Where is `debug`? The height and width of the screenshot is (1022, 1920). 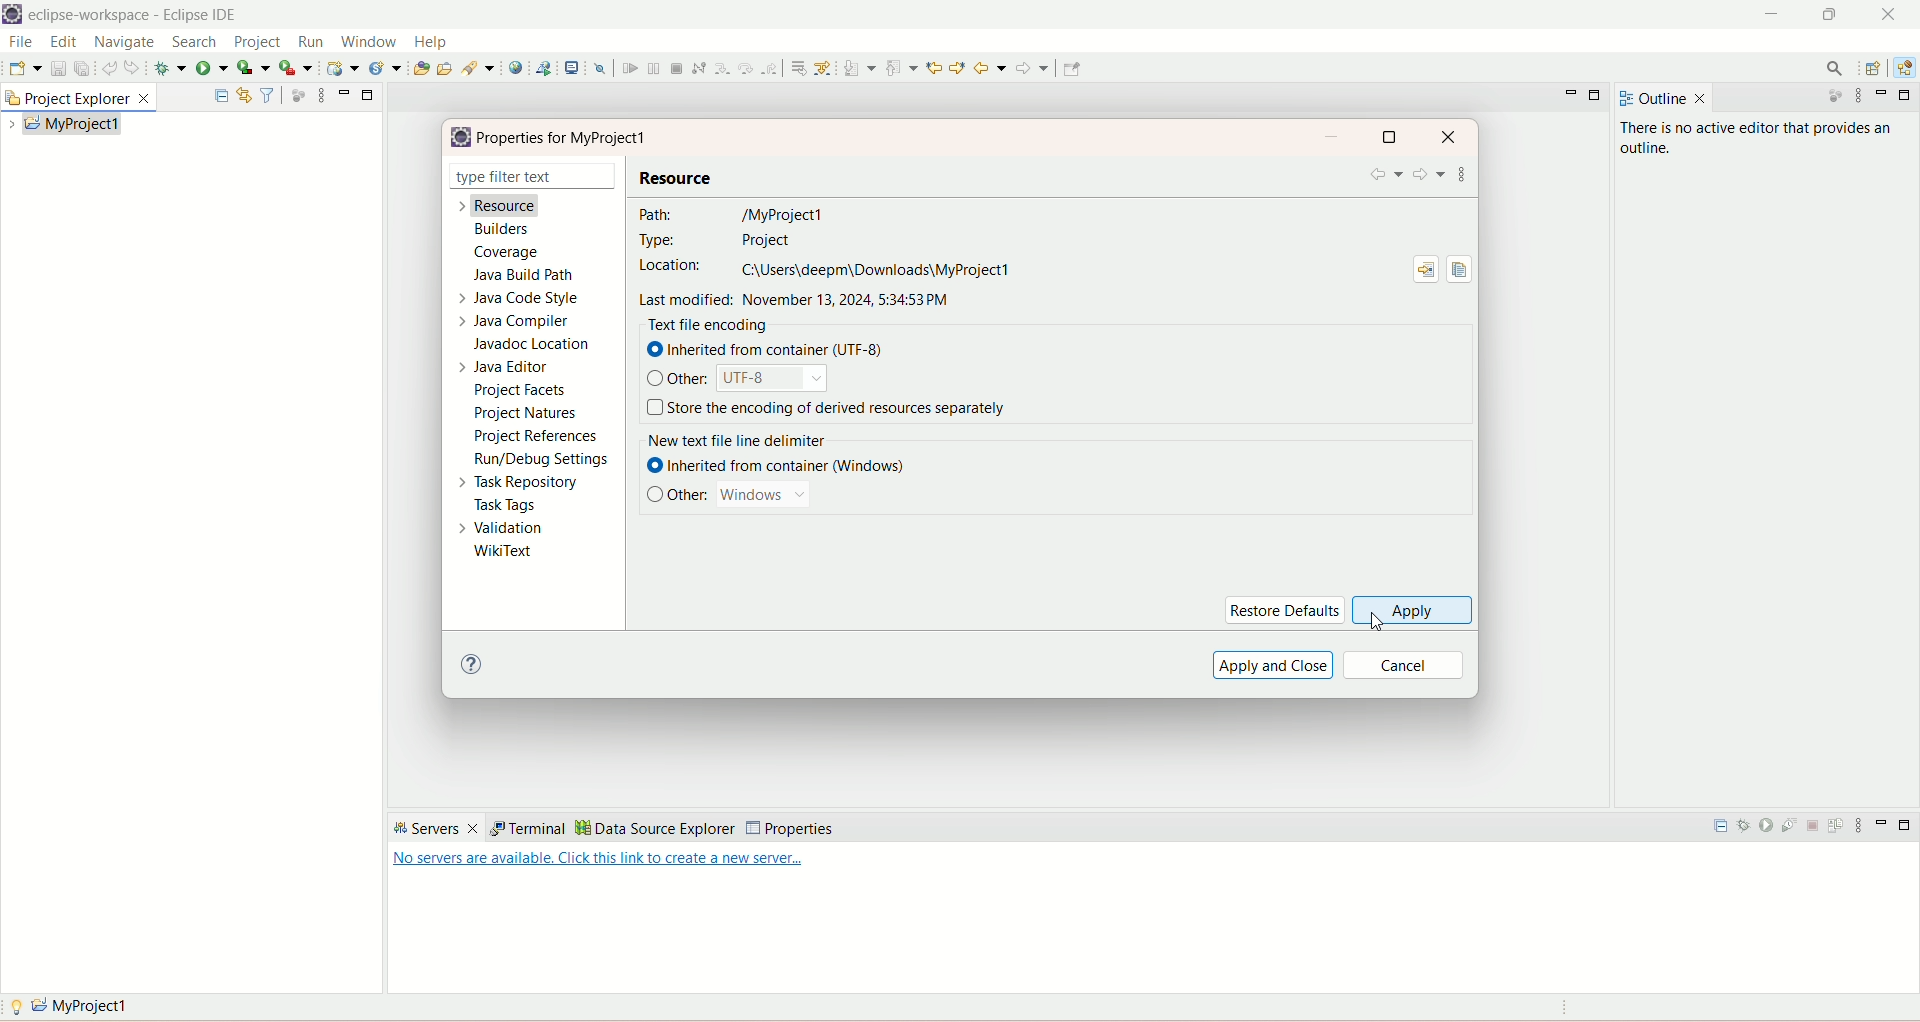 debug is located at coordinates (172, 68).